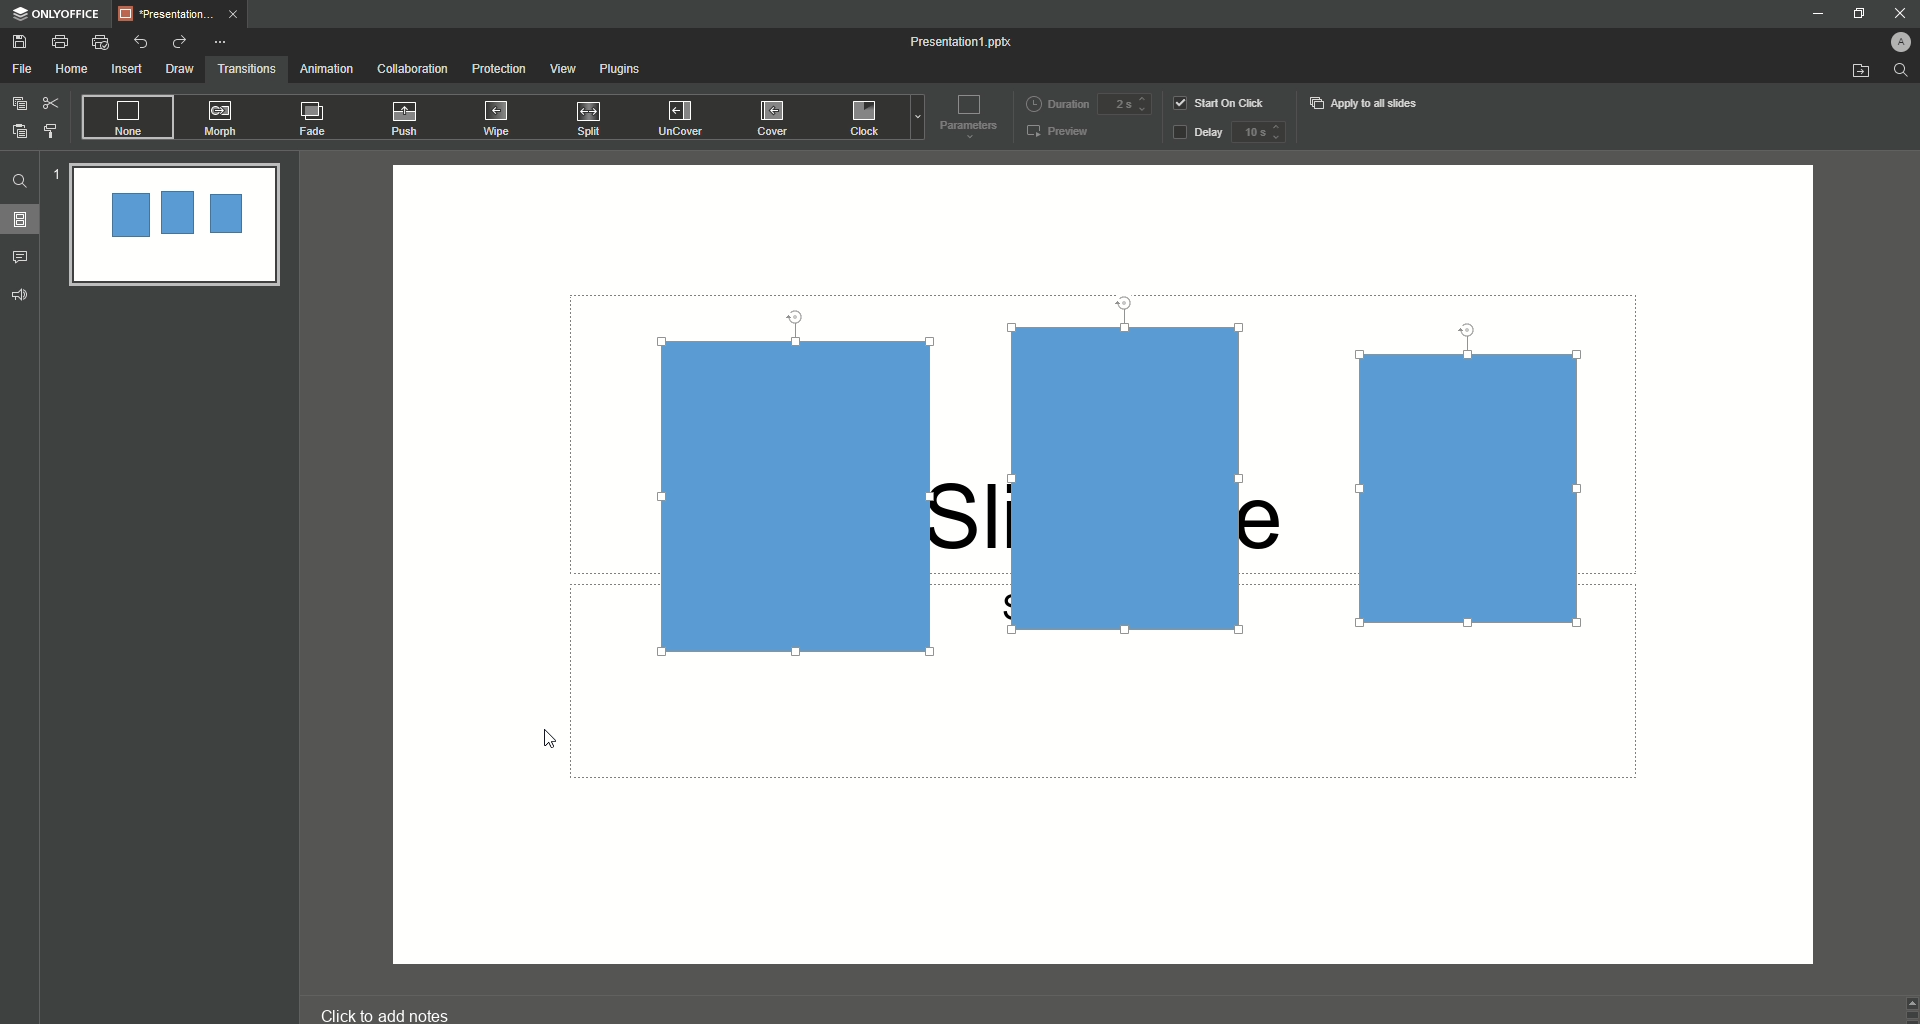  Describe the element at coordinates (51, 131) in the screenshot. I see `Choose Style` at that location.